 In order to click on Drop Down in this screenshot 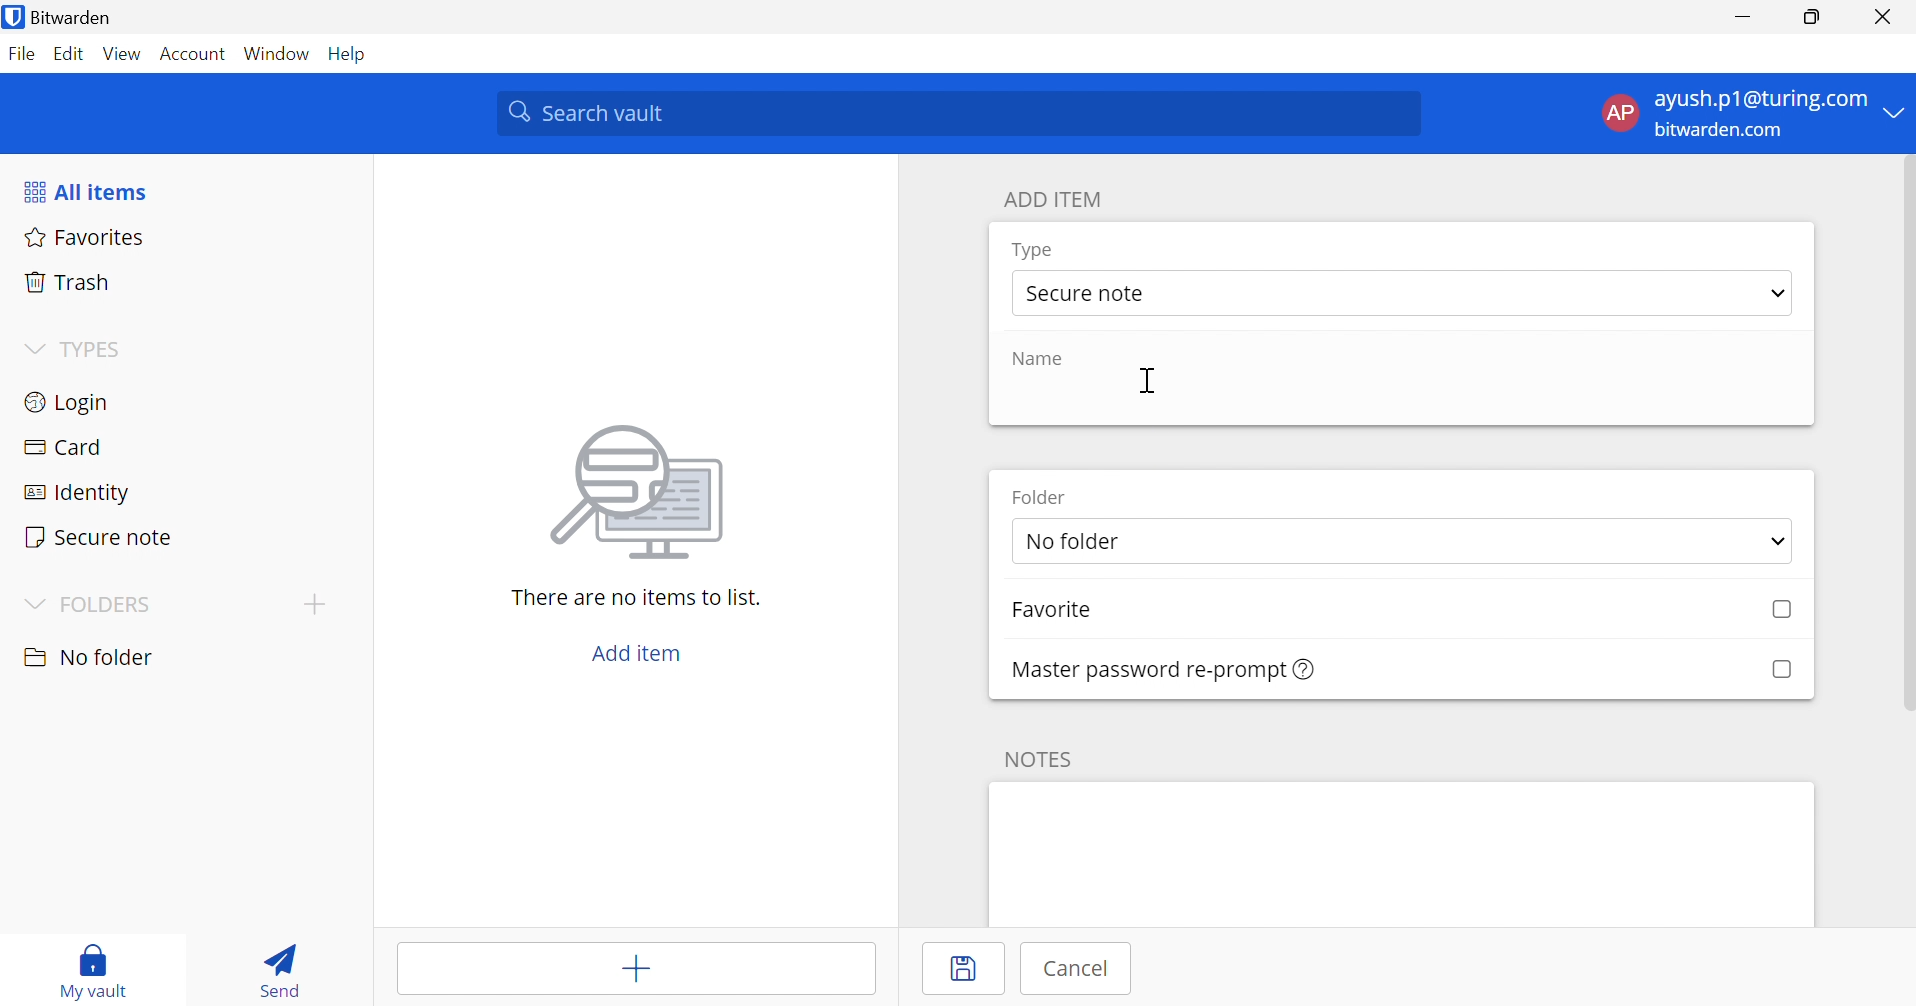, I will do `click(1896, 114)`.